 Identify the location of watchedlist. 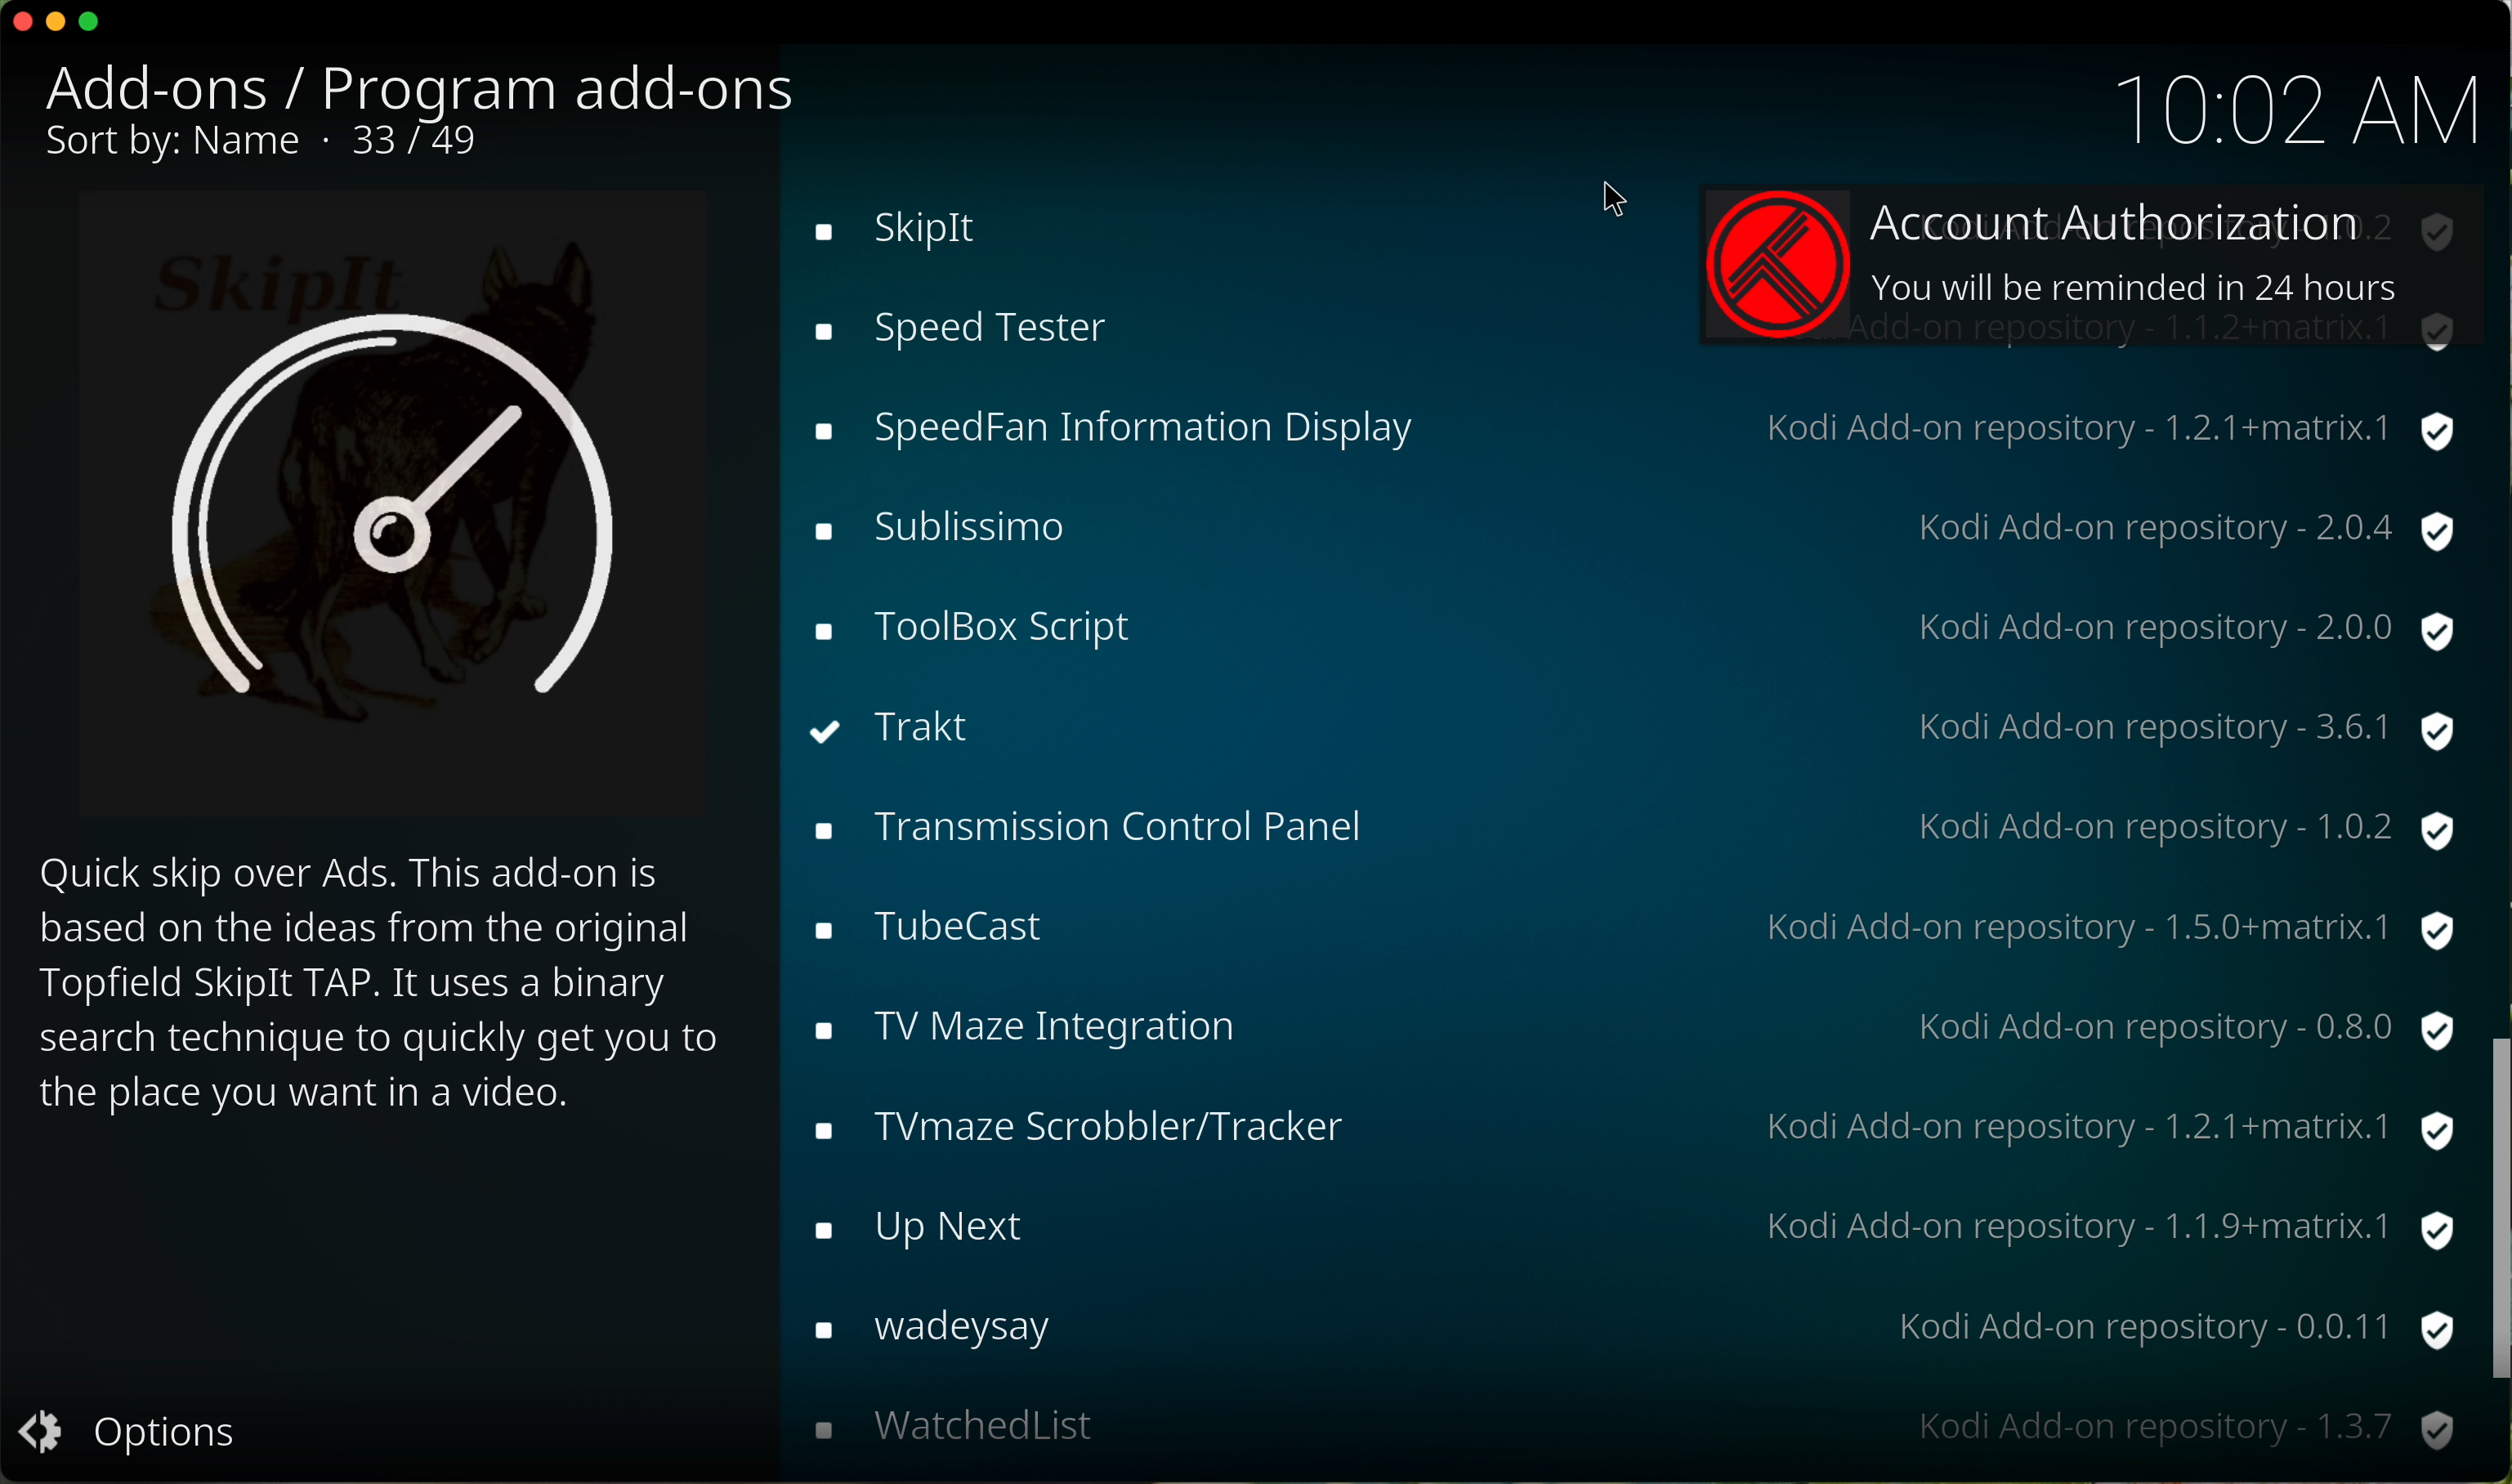
(1633, 1028).